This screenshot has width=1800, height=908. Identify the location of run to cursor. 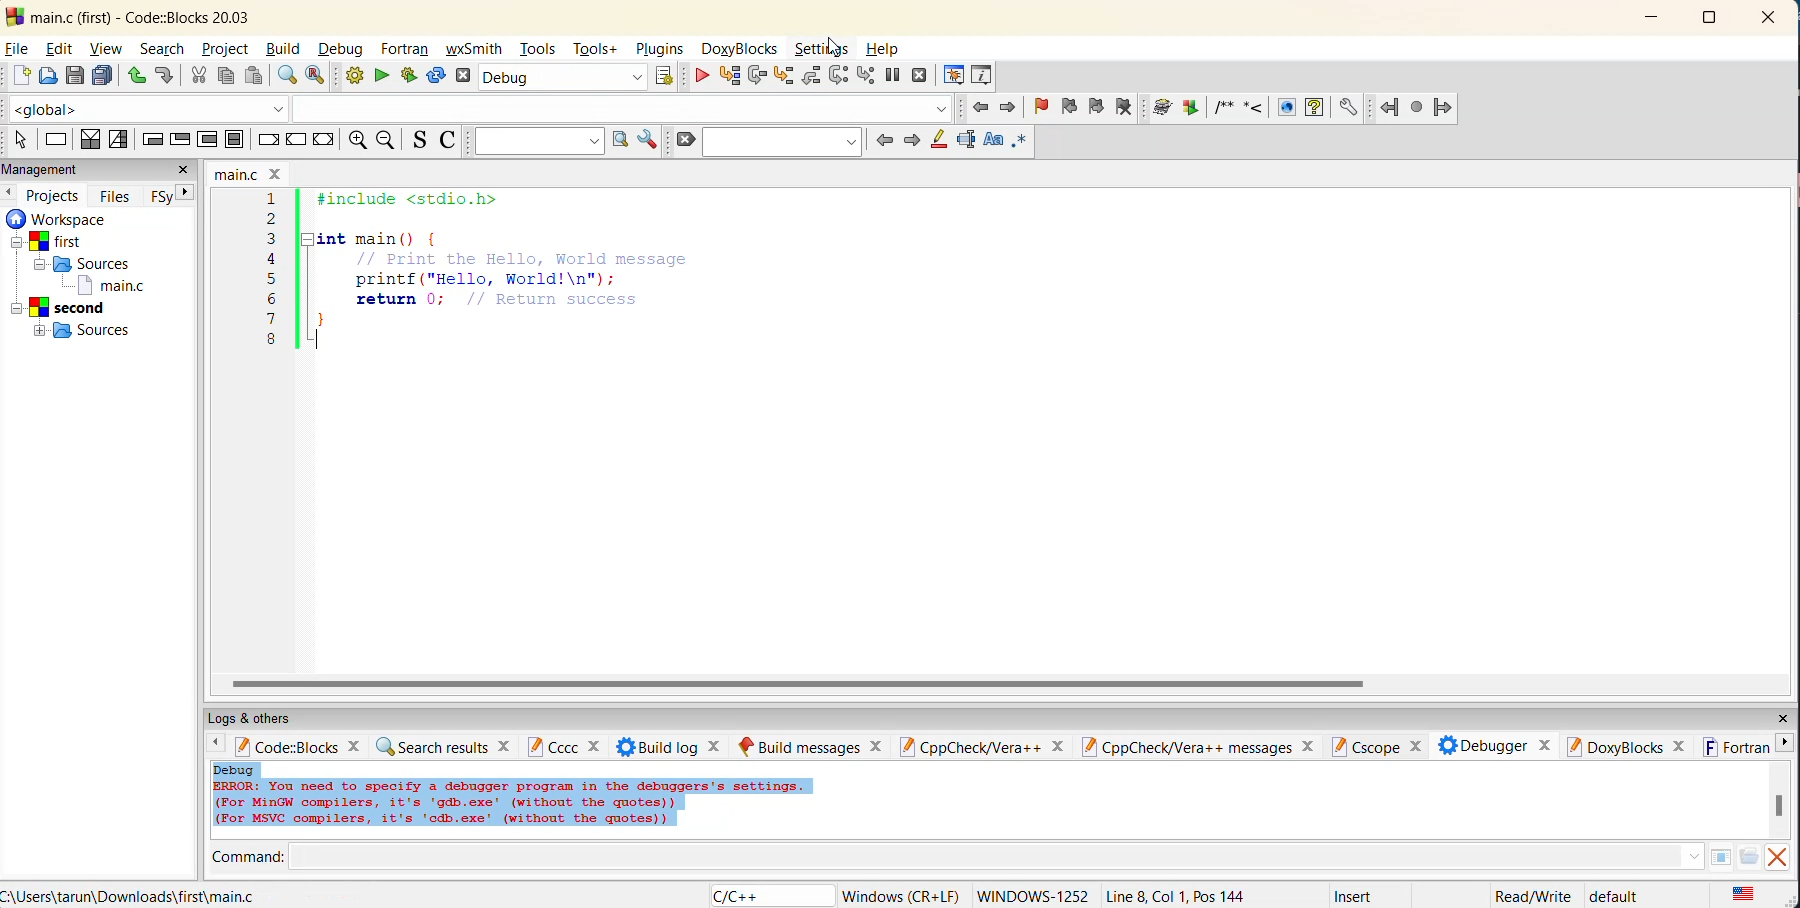
(727, 75).